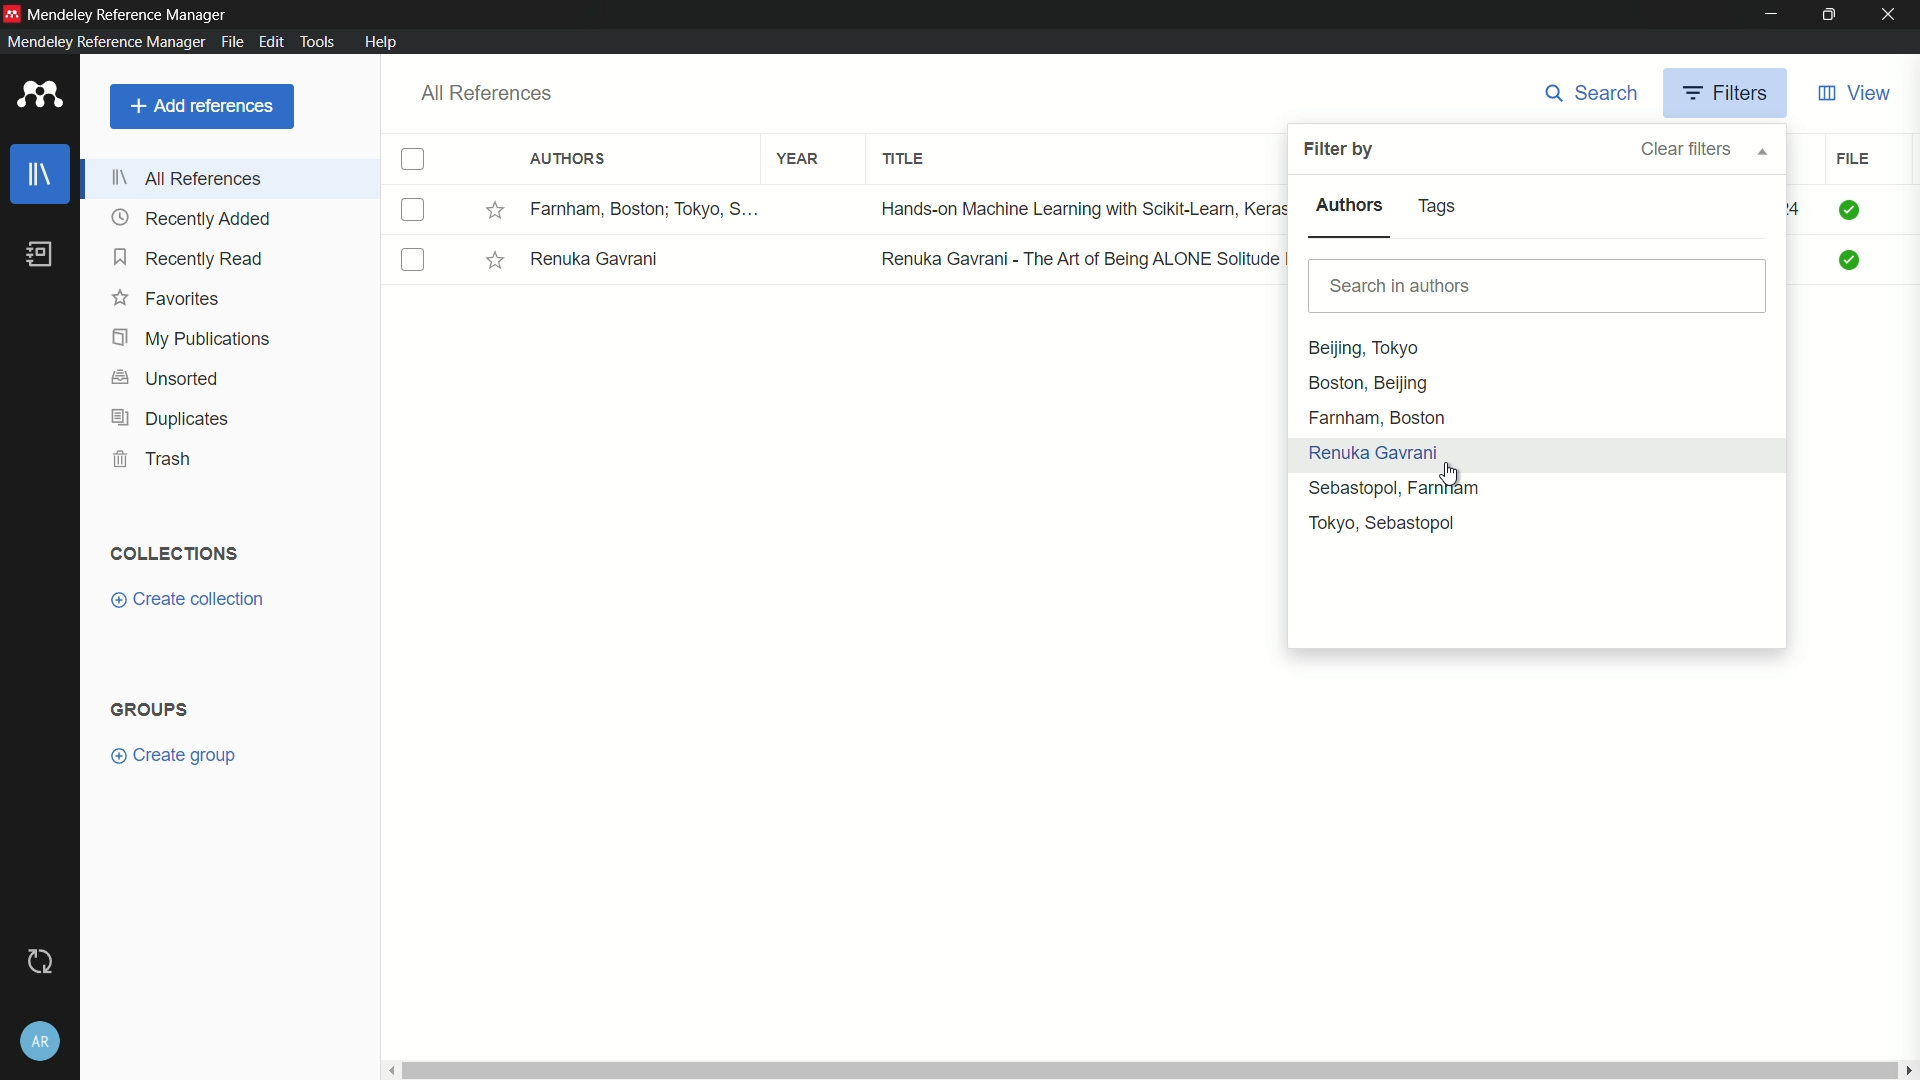  Describe the element at coordinates (1827, 13) in the screenshot. I see `maximize` at that location.